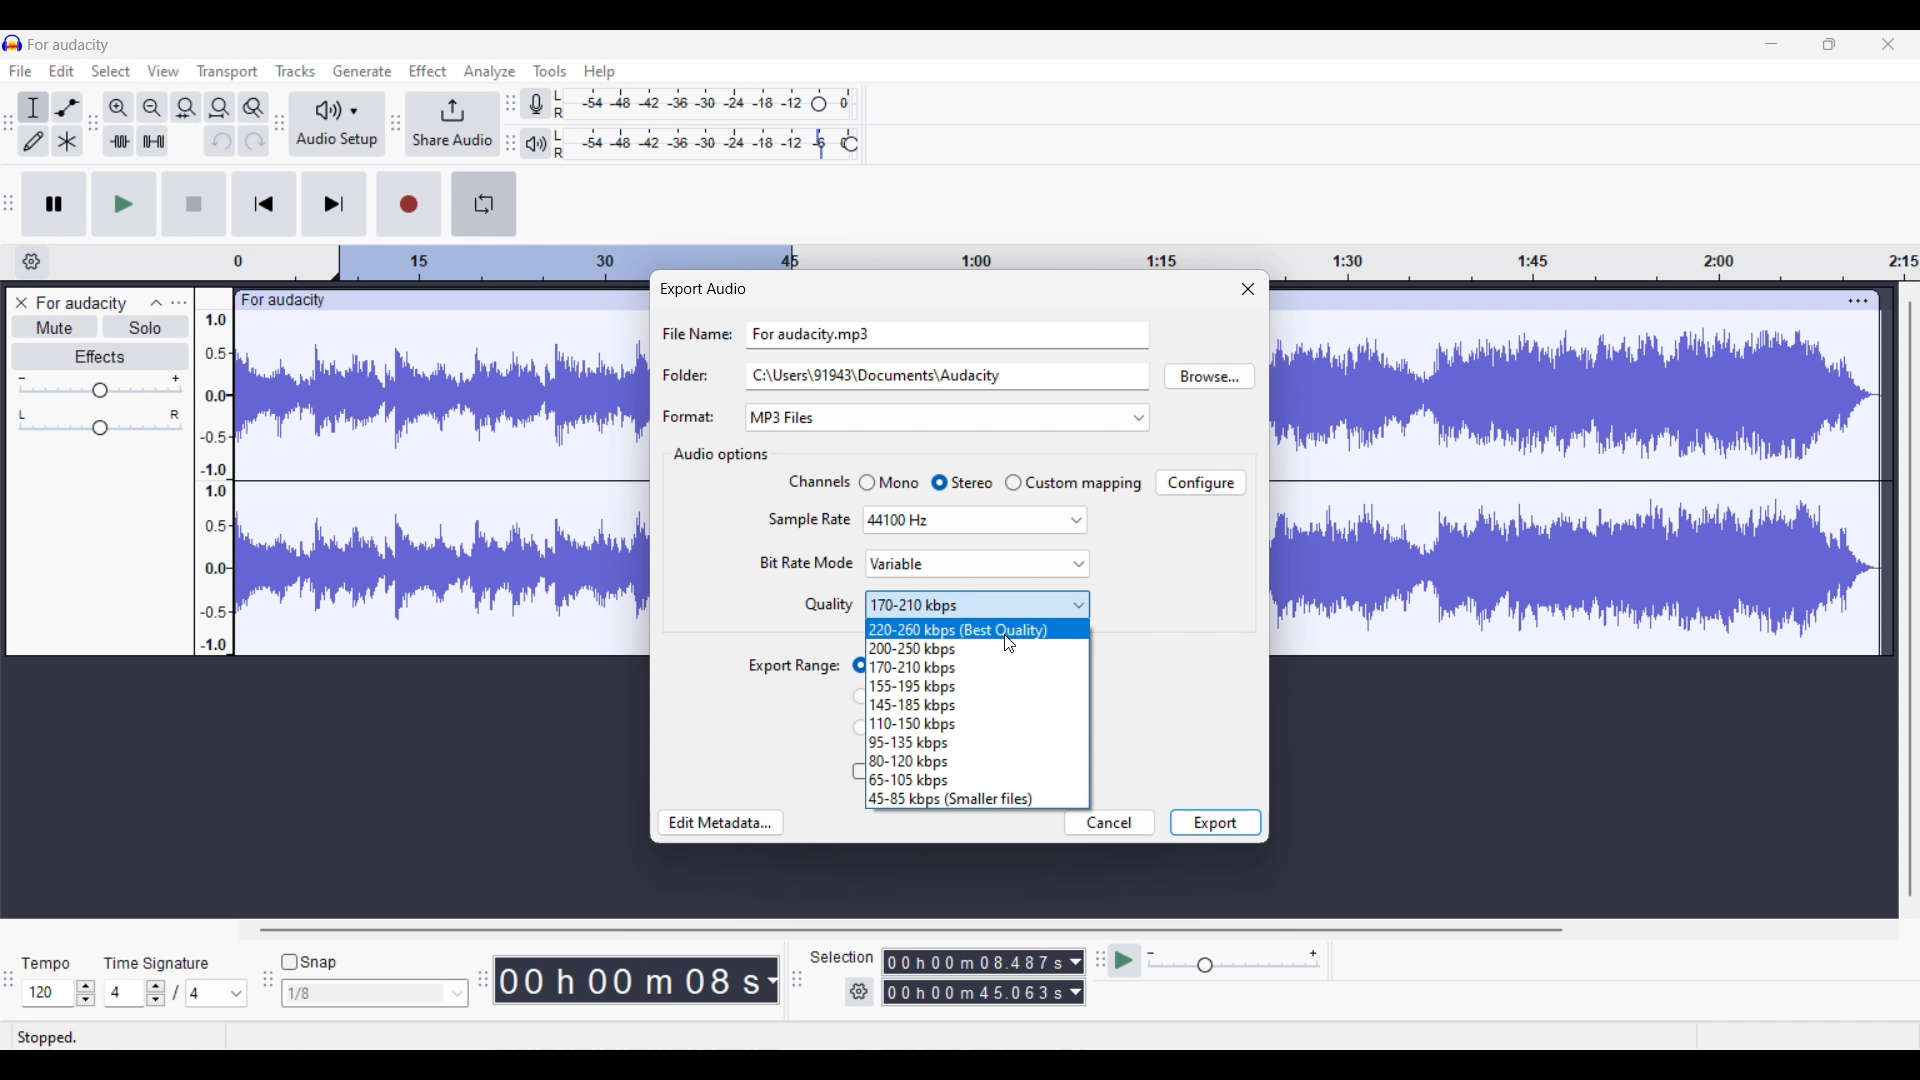 The height and width of the screenshot is (1080, 1920). I want to click on Software logo, so click(13, 43).